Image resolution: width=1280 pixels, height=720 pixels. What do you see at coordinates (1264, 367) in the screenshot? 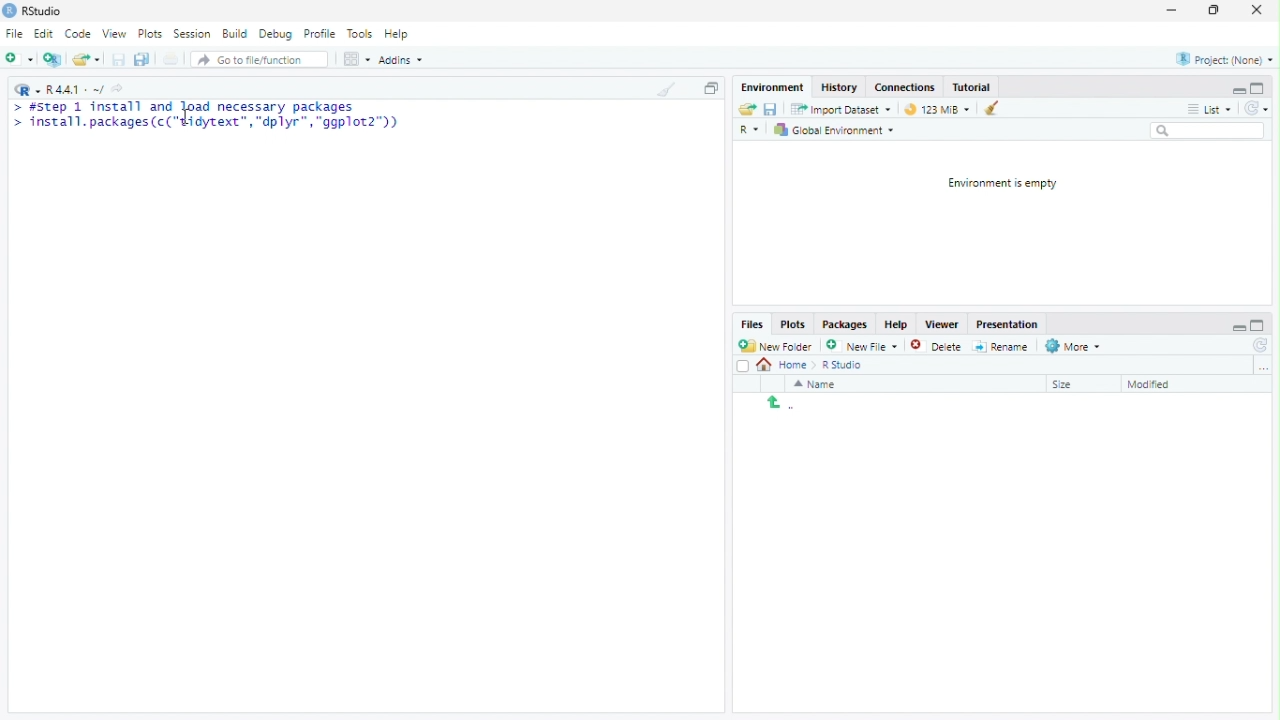
I see `Browse` at bounding box center [1264, 367].